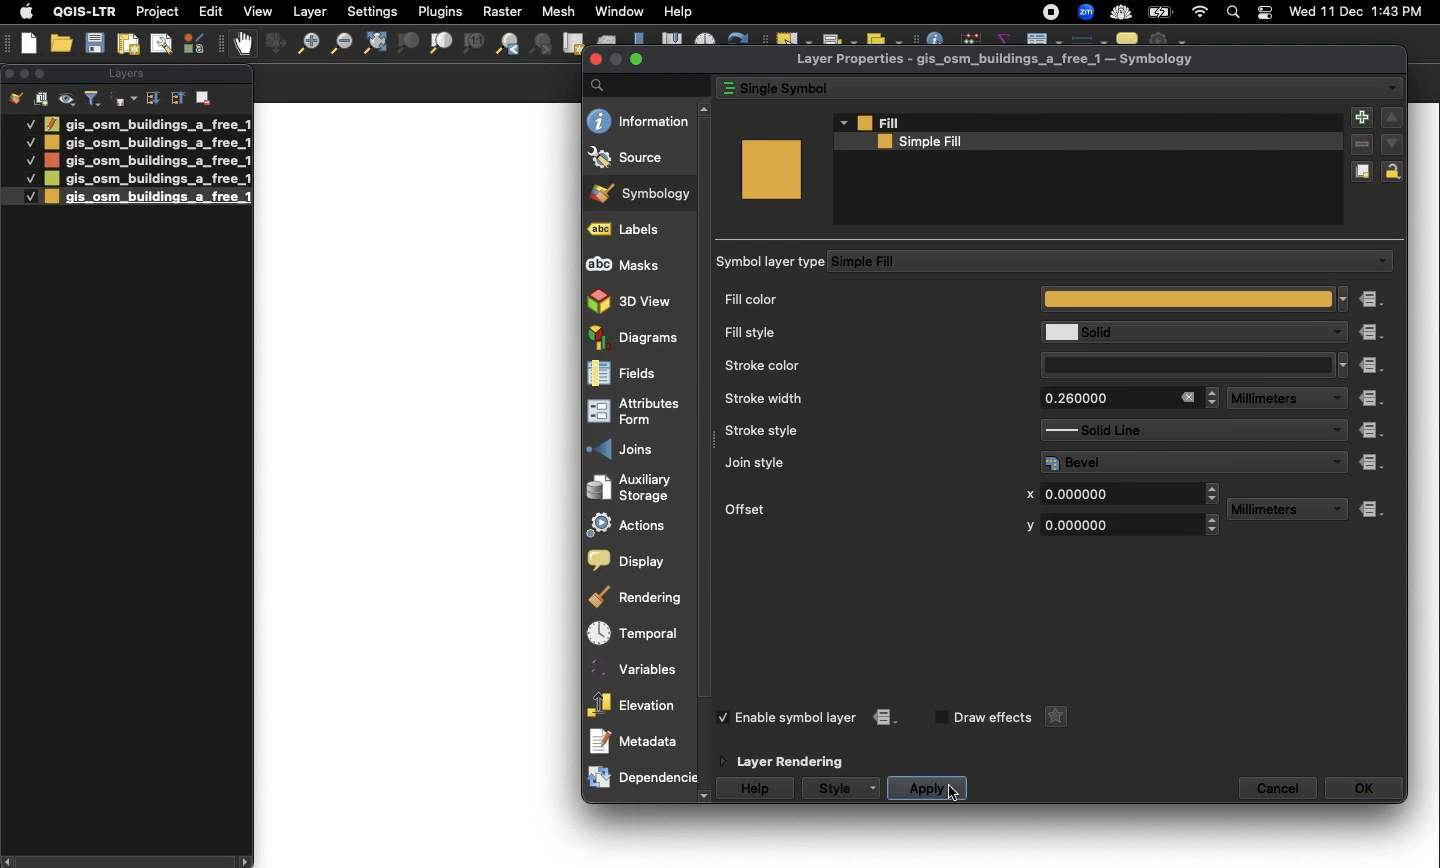  I want to click on Filter legend, so click(94, 99).